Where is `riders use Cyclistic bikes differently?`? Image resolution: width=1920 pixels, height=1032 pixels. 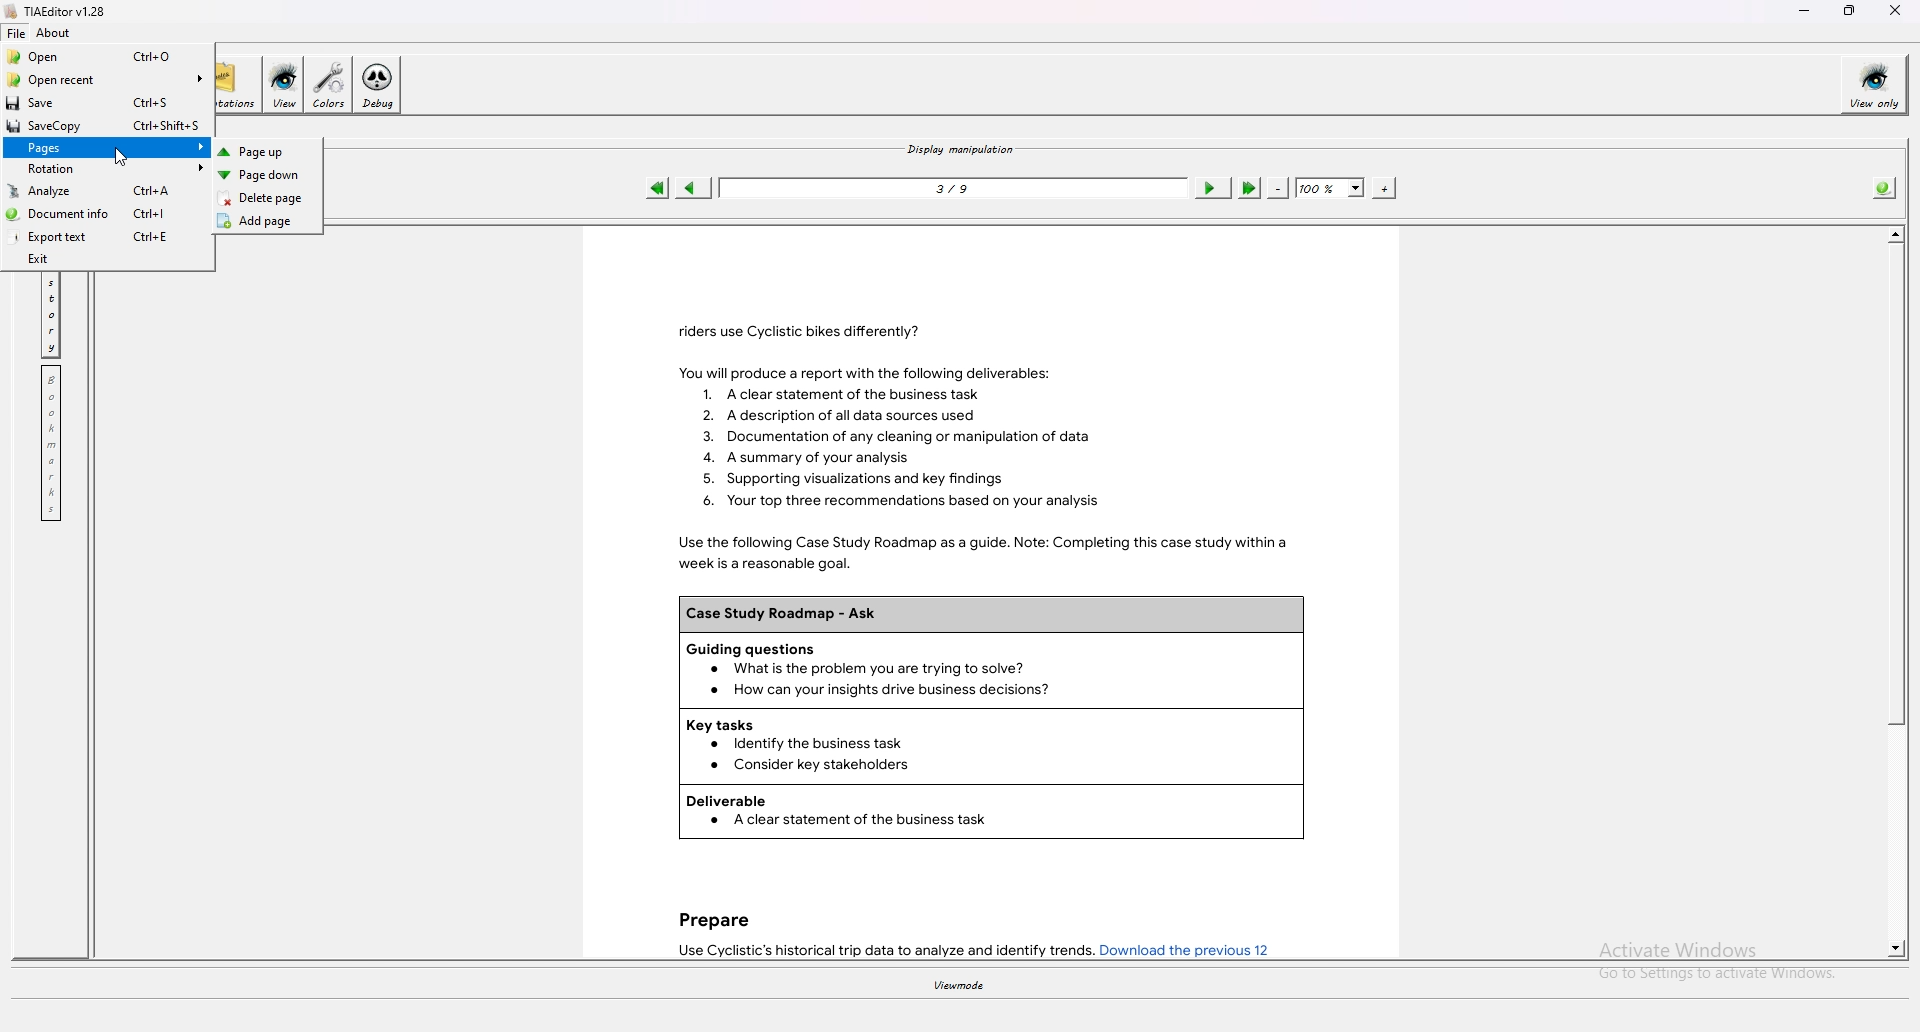
riders use Cyclistic bikes differently? is located at coordinates (791, 327).